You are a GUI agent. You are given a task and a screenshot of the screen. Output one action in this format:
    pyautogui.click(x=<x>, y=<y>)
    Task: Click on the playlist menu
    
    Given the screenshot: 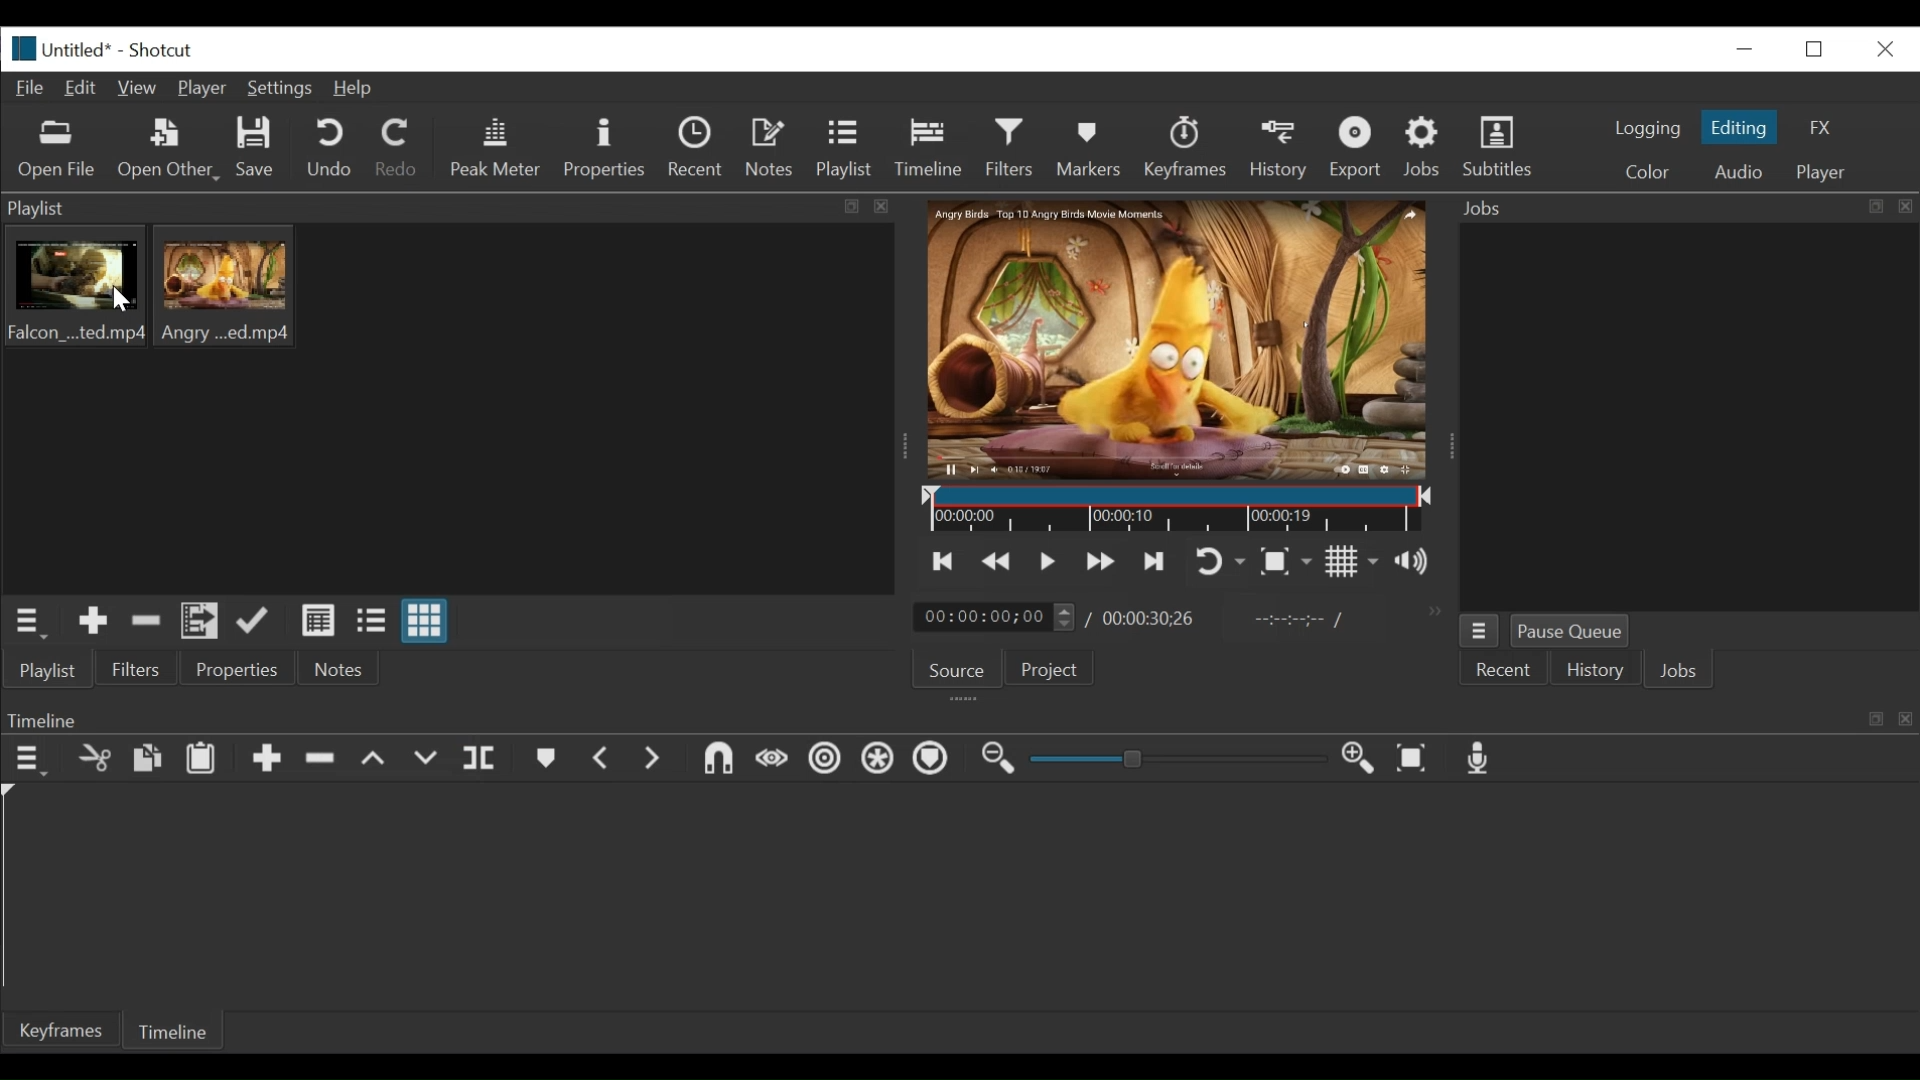 What is the action you would take?
    pyautogui.click(x=32, y=620)
    